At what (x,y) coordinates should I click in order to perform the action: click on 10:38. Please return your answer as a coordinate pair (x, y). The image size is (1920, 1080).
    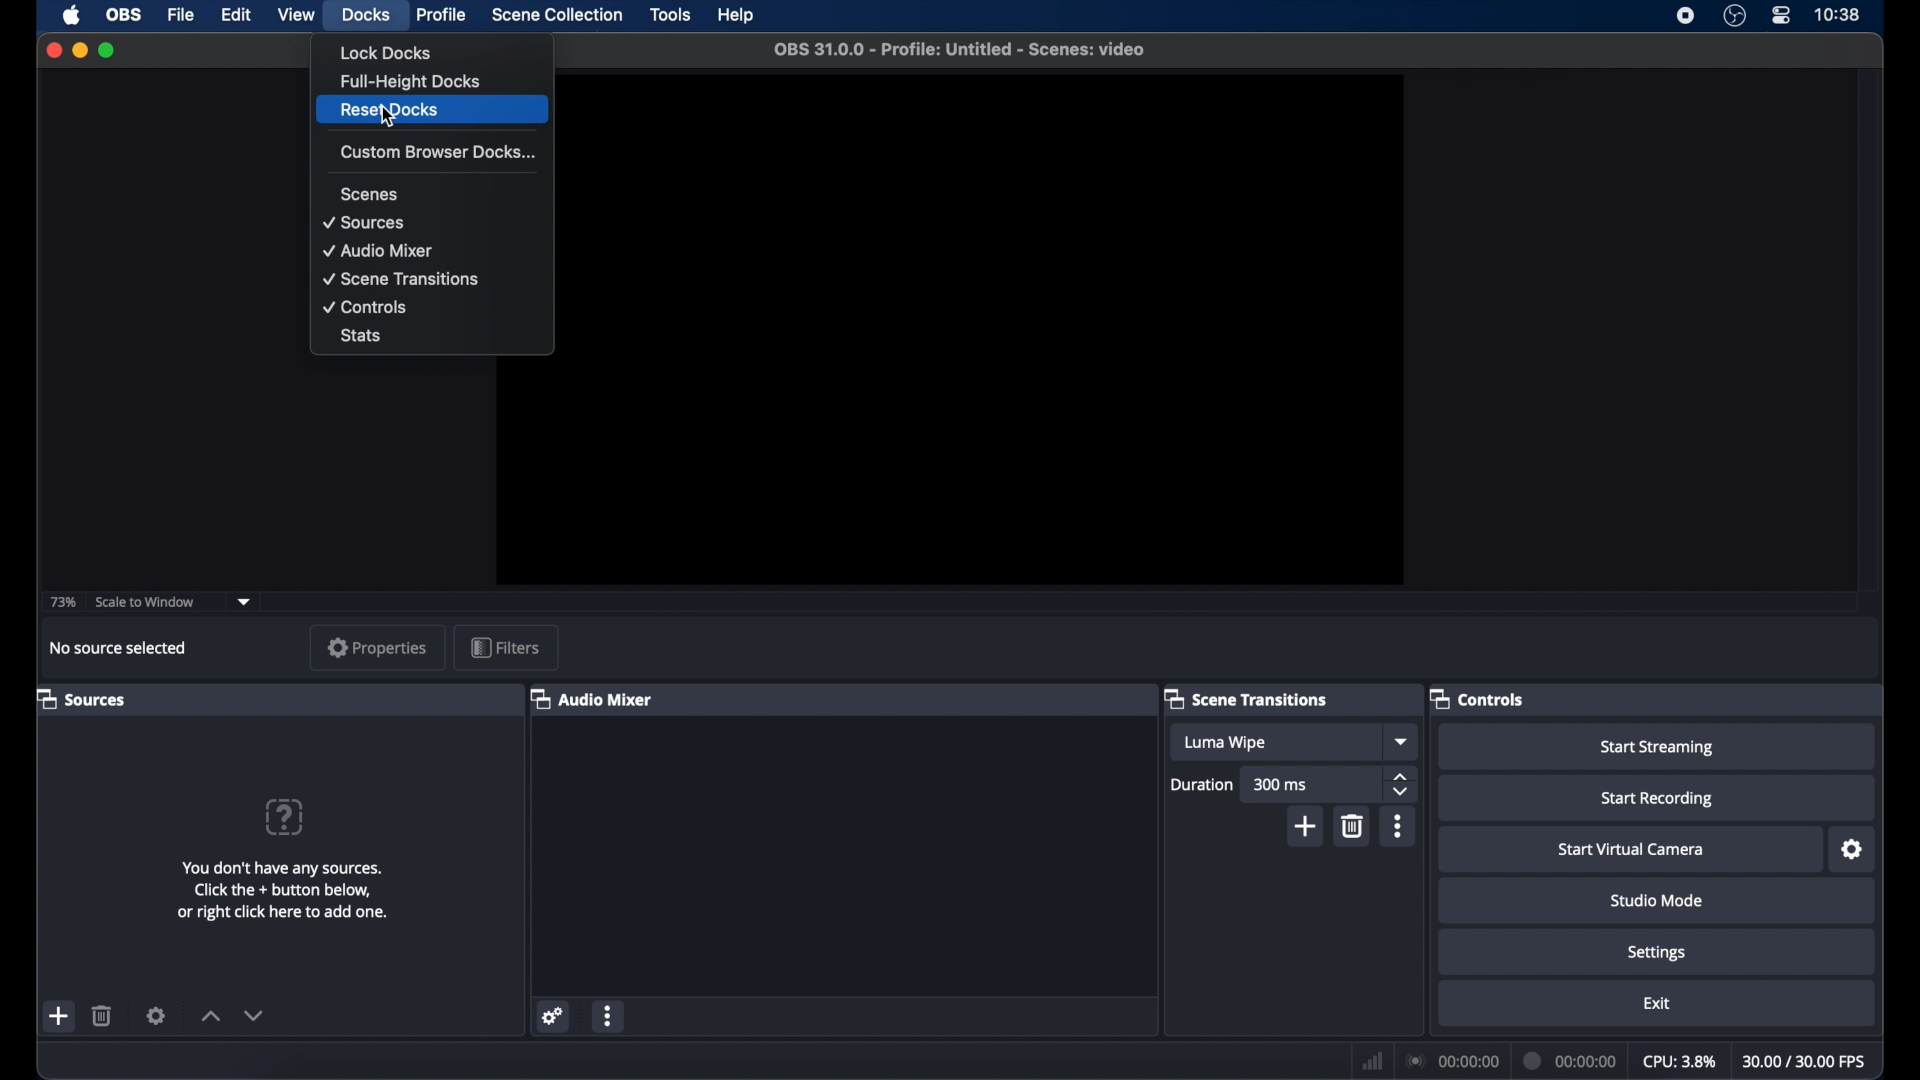
    Looking at the image, I should click on (1838, 13).